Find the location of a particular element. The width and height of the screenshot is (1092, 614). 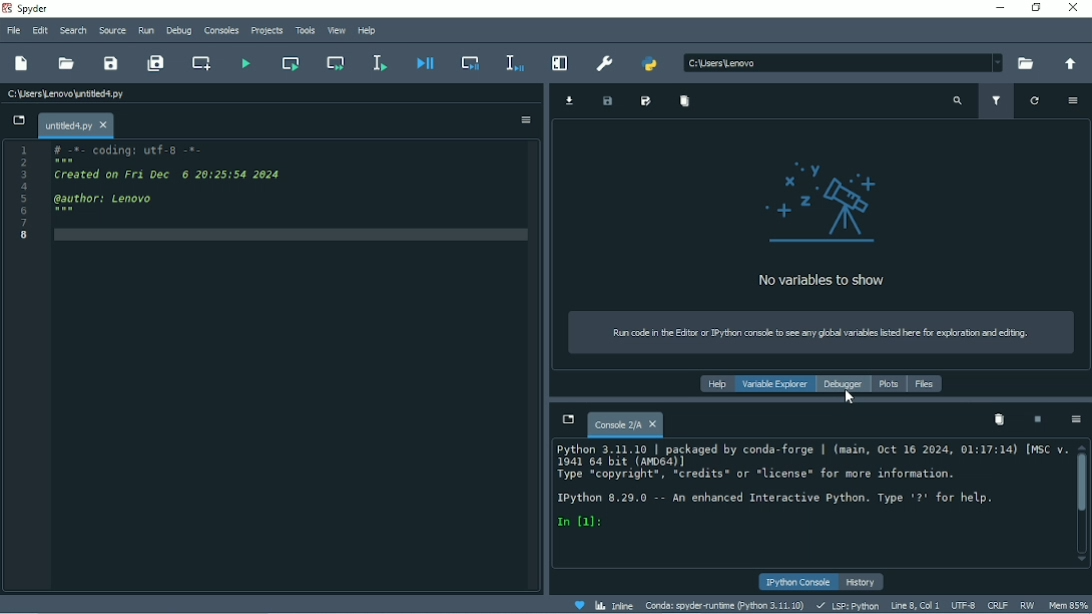

Save data is located at coordinates (607, 101).